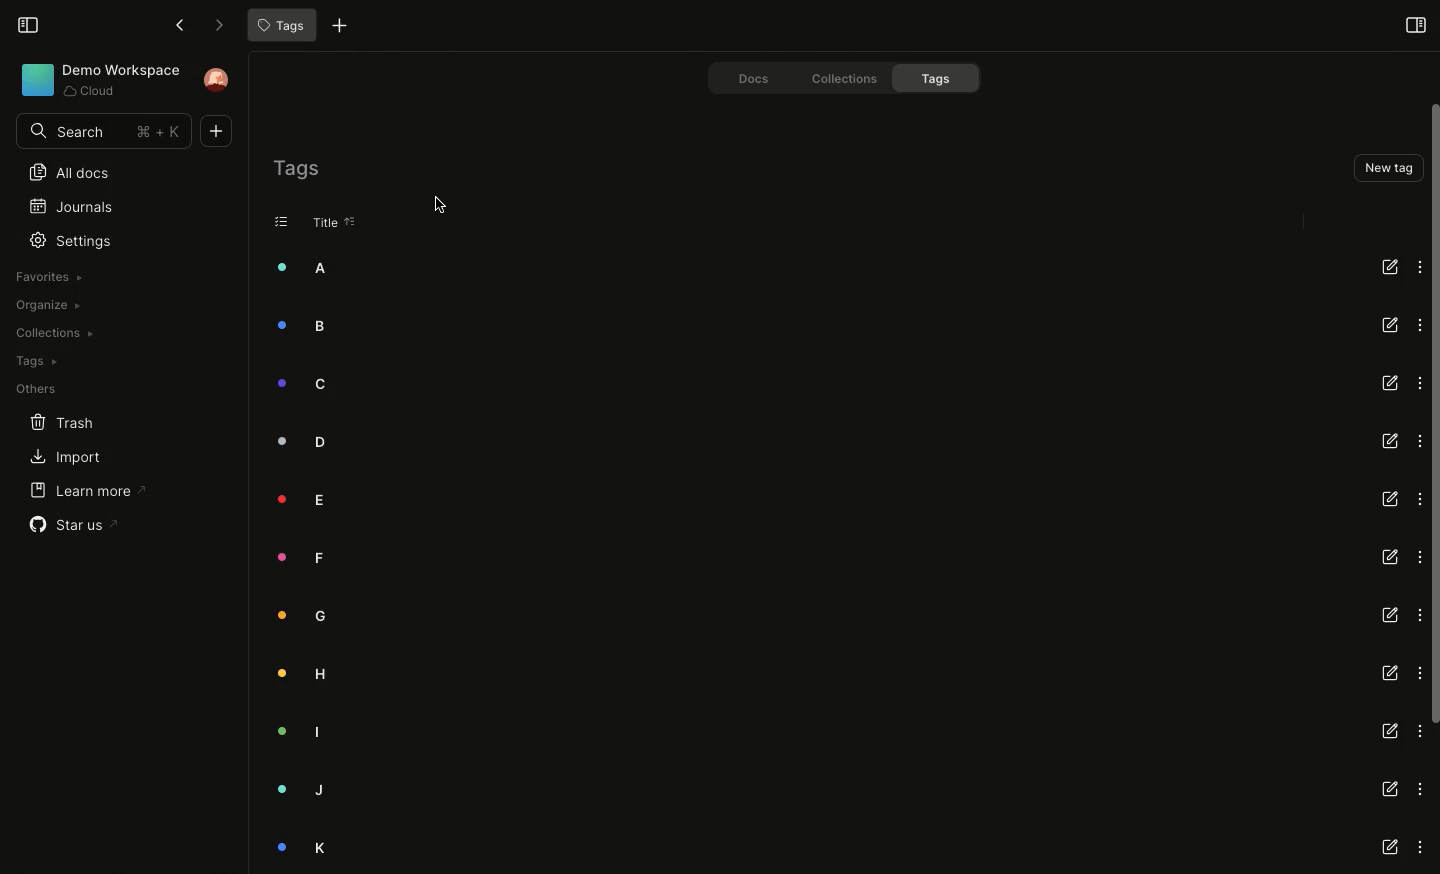  Describe the element at coordinates (1419, 730) in the screenshot. I see `Options` at that location.